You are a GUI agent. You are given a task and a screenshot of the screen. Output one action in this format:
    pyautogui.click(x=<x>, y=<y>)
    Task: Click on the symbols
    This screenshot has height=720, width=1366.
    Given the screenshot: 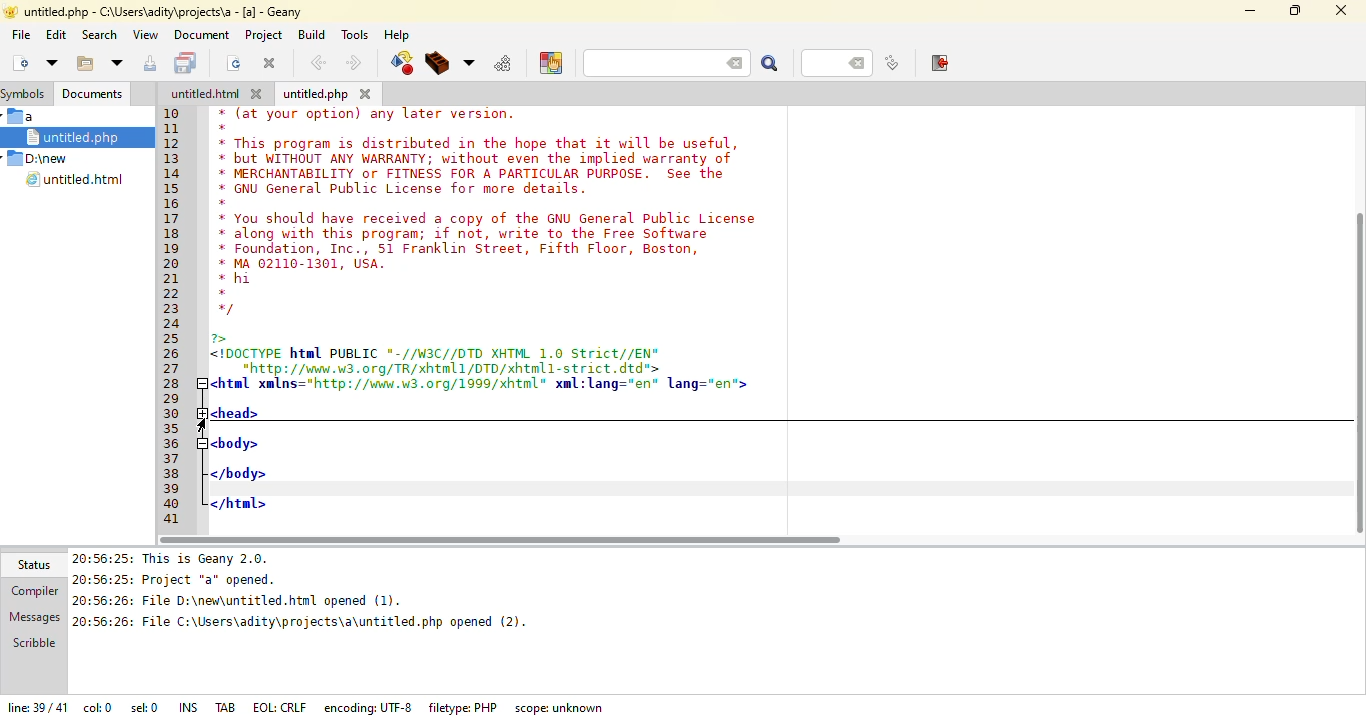 What is the action you would take?
    pyautogui.click(x=24, y=93)
    